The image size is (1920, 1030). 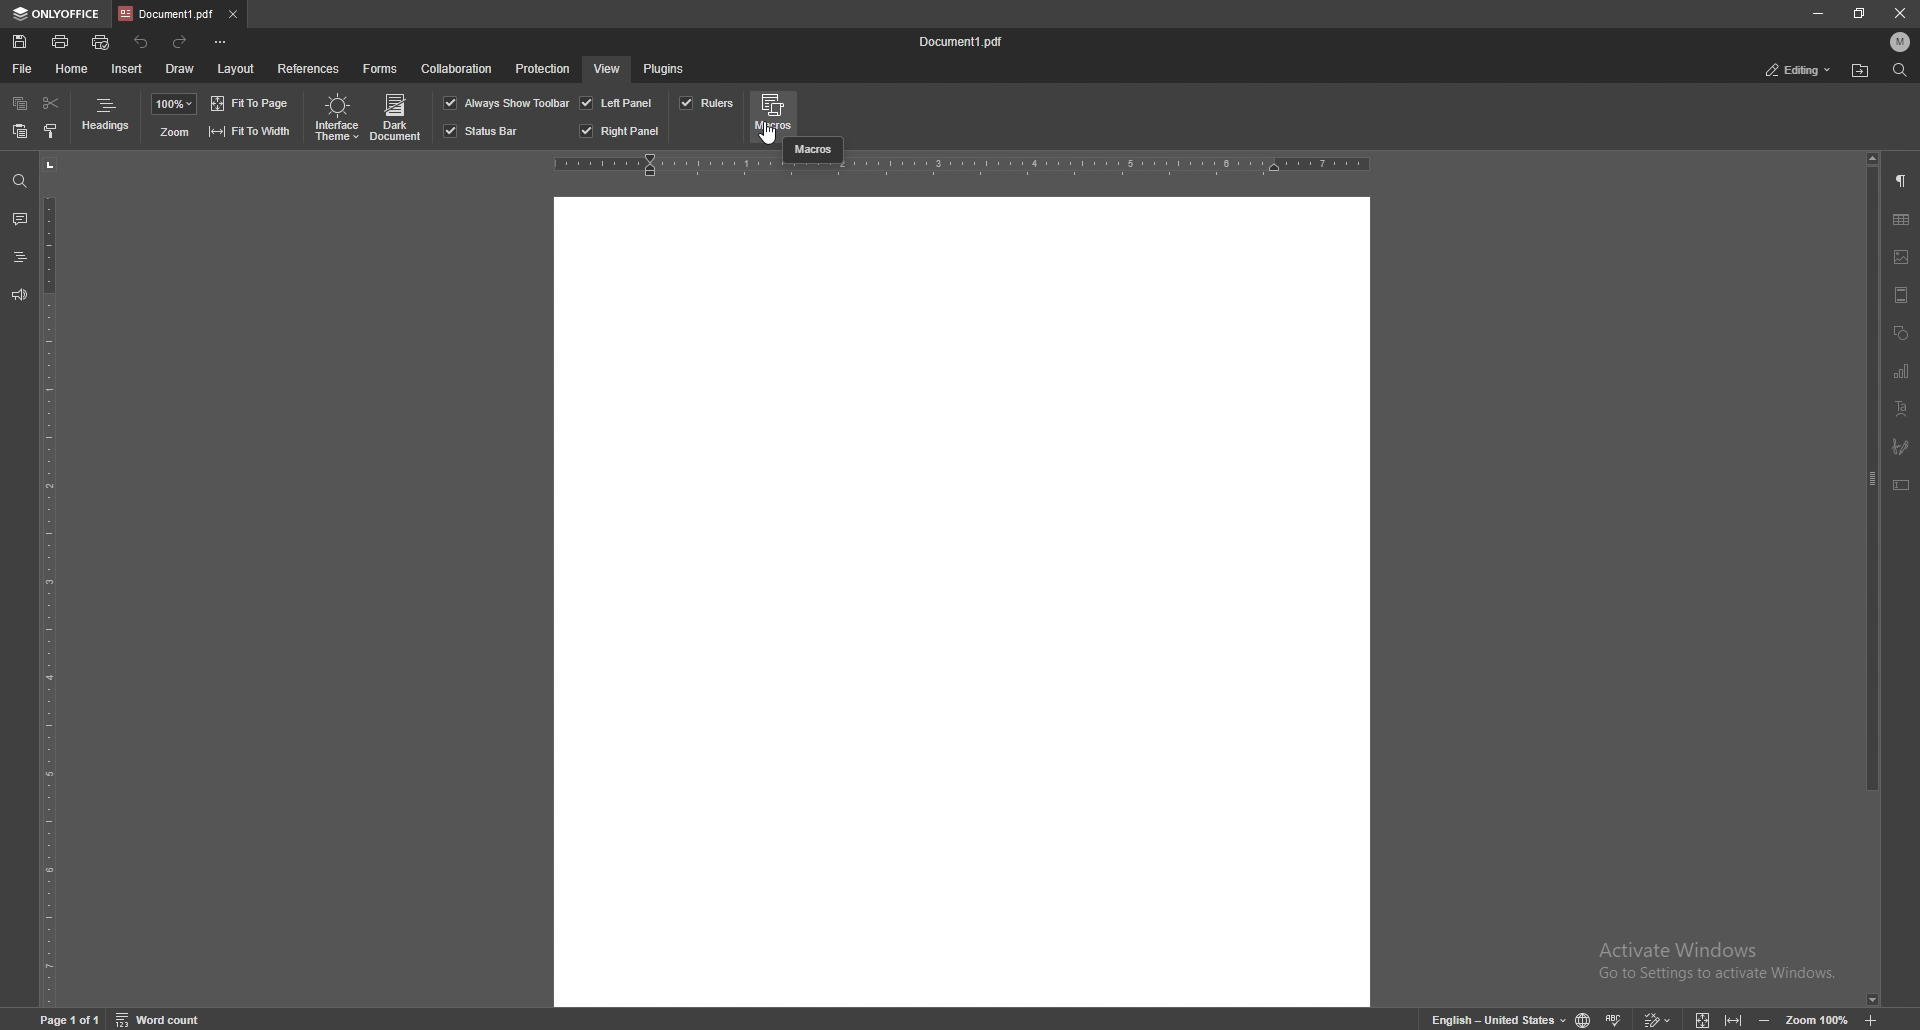 What do you see at coordinates (460, 70) in the screenshot?
I see `collaboration` at bounding box center [460, 70].